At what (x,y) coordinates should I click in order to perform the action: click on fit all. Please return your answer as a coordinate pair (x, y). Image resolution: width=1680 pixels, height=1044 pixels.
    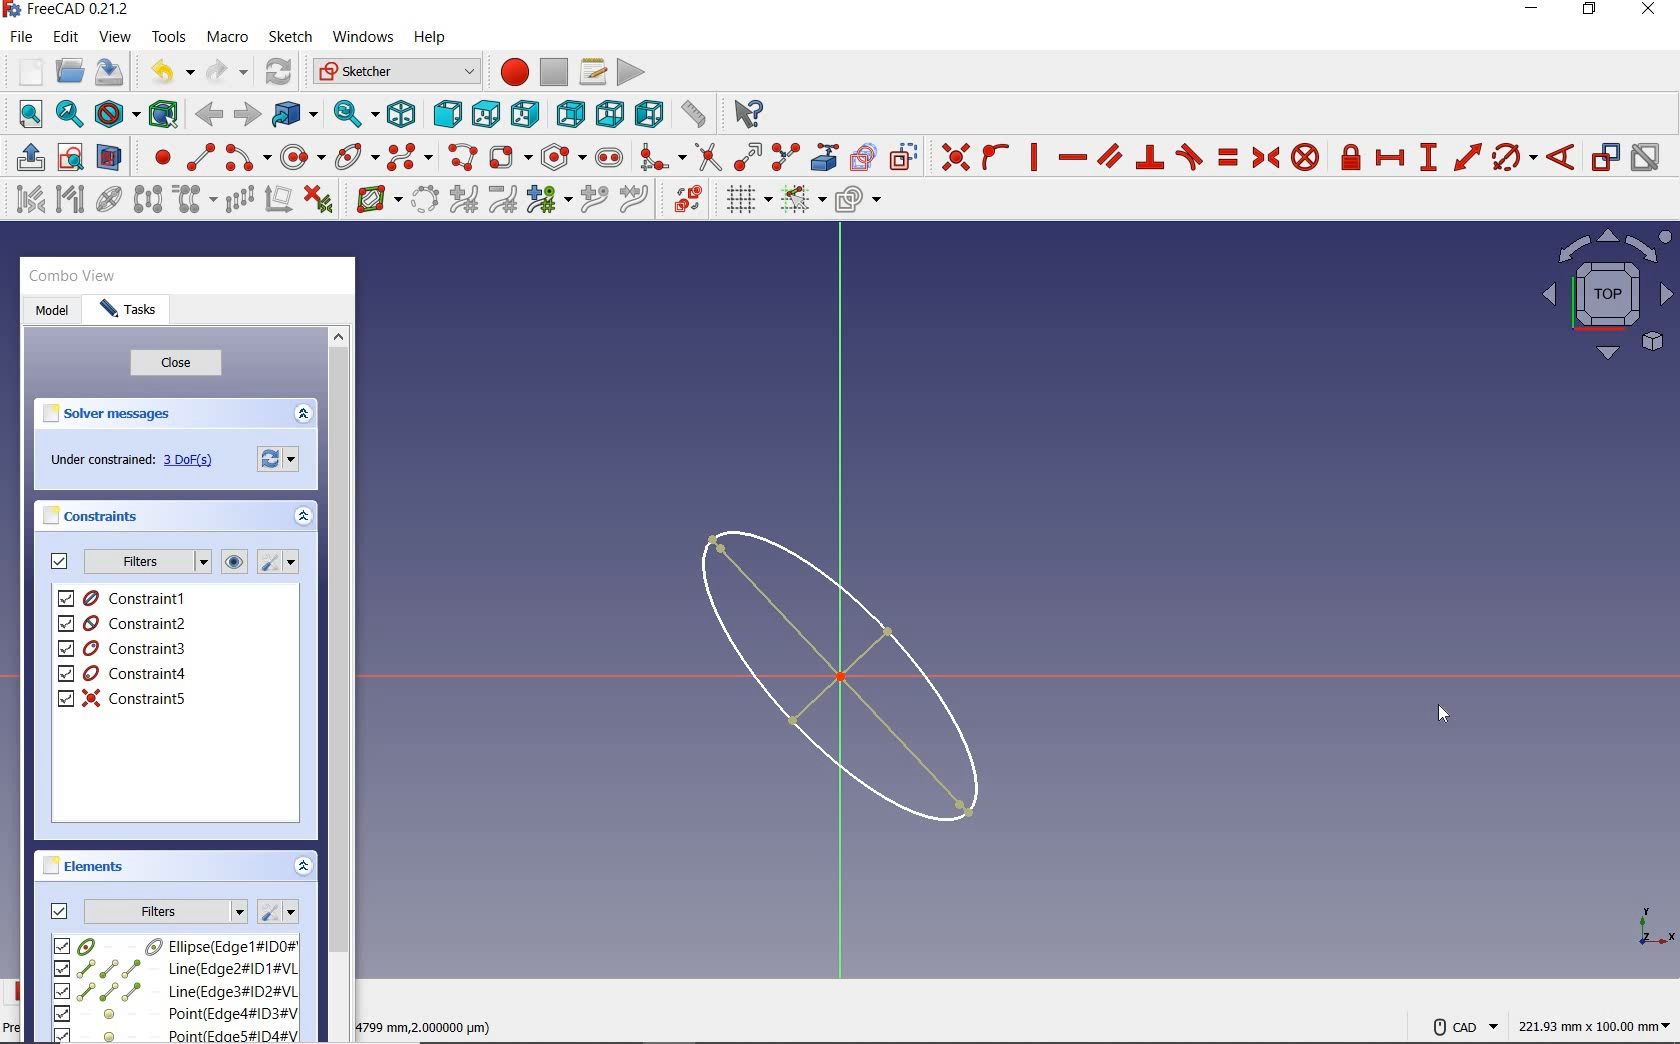
    Looking at the image, I should click on (25, 116).